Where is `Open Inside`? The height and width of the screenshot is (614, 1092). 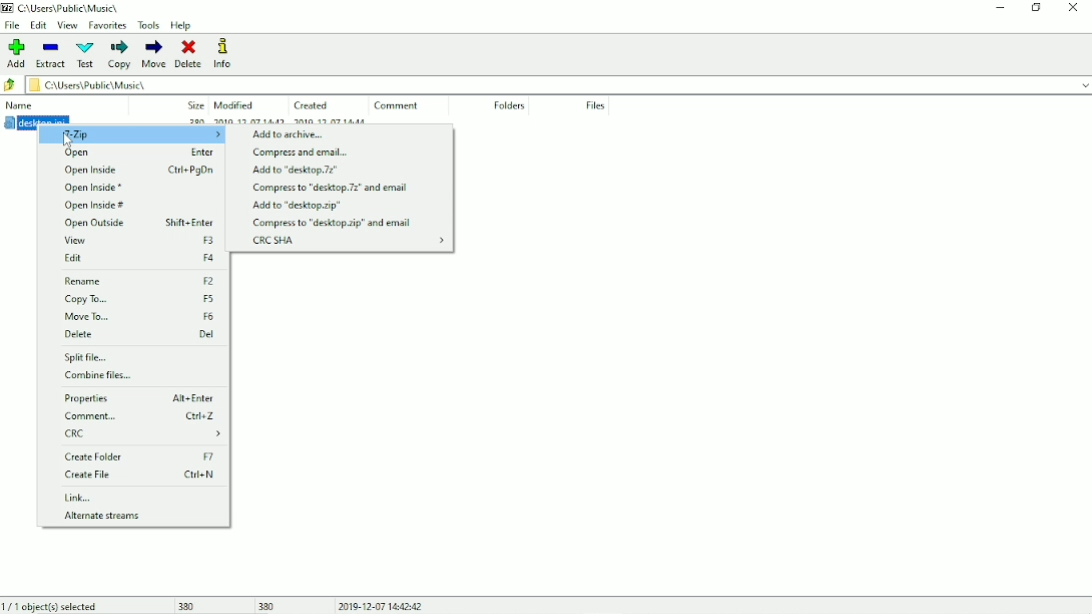 Open Inside is located at coordinates (137, 170).